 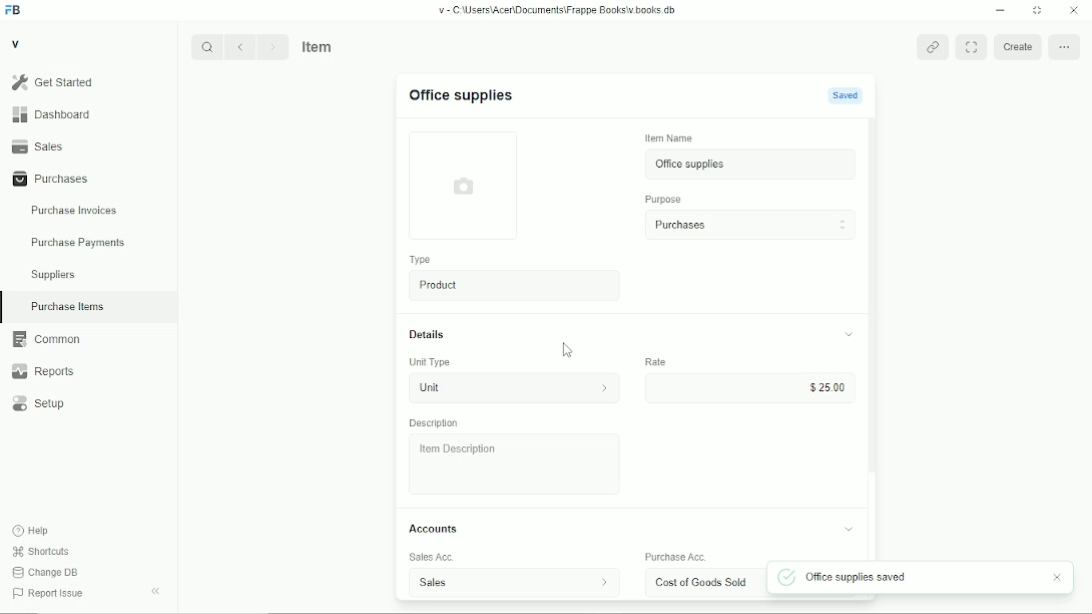 What do you see at coordinates (850, 334) in the screenshot?
I see `toggle collapse/expand` at bounding box center [850, 334].